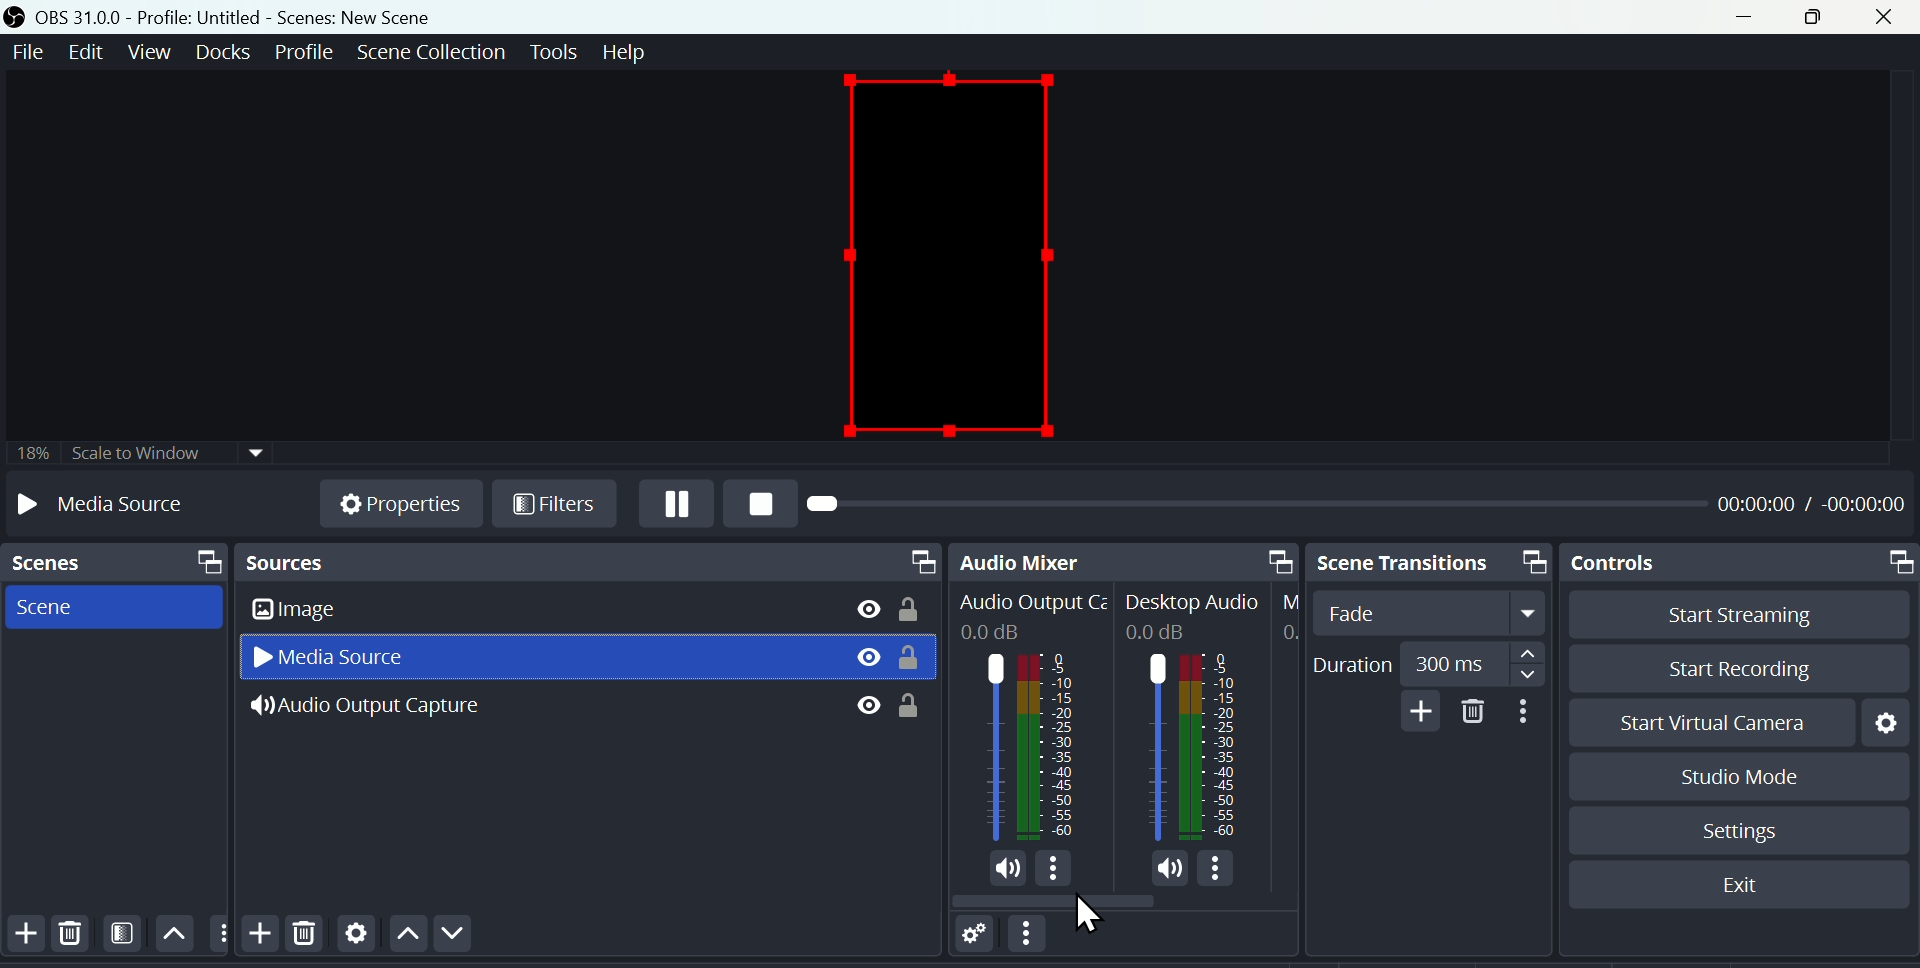 The width and height of the screenshot is (1920, 968). I want to click on scene, so click(58, 605).